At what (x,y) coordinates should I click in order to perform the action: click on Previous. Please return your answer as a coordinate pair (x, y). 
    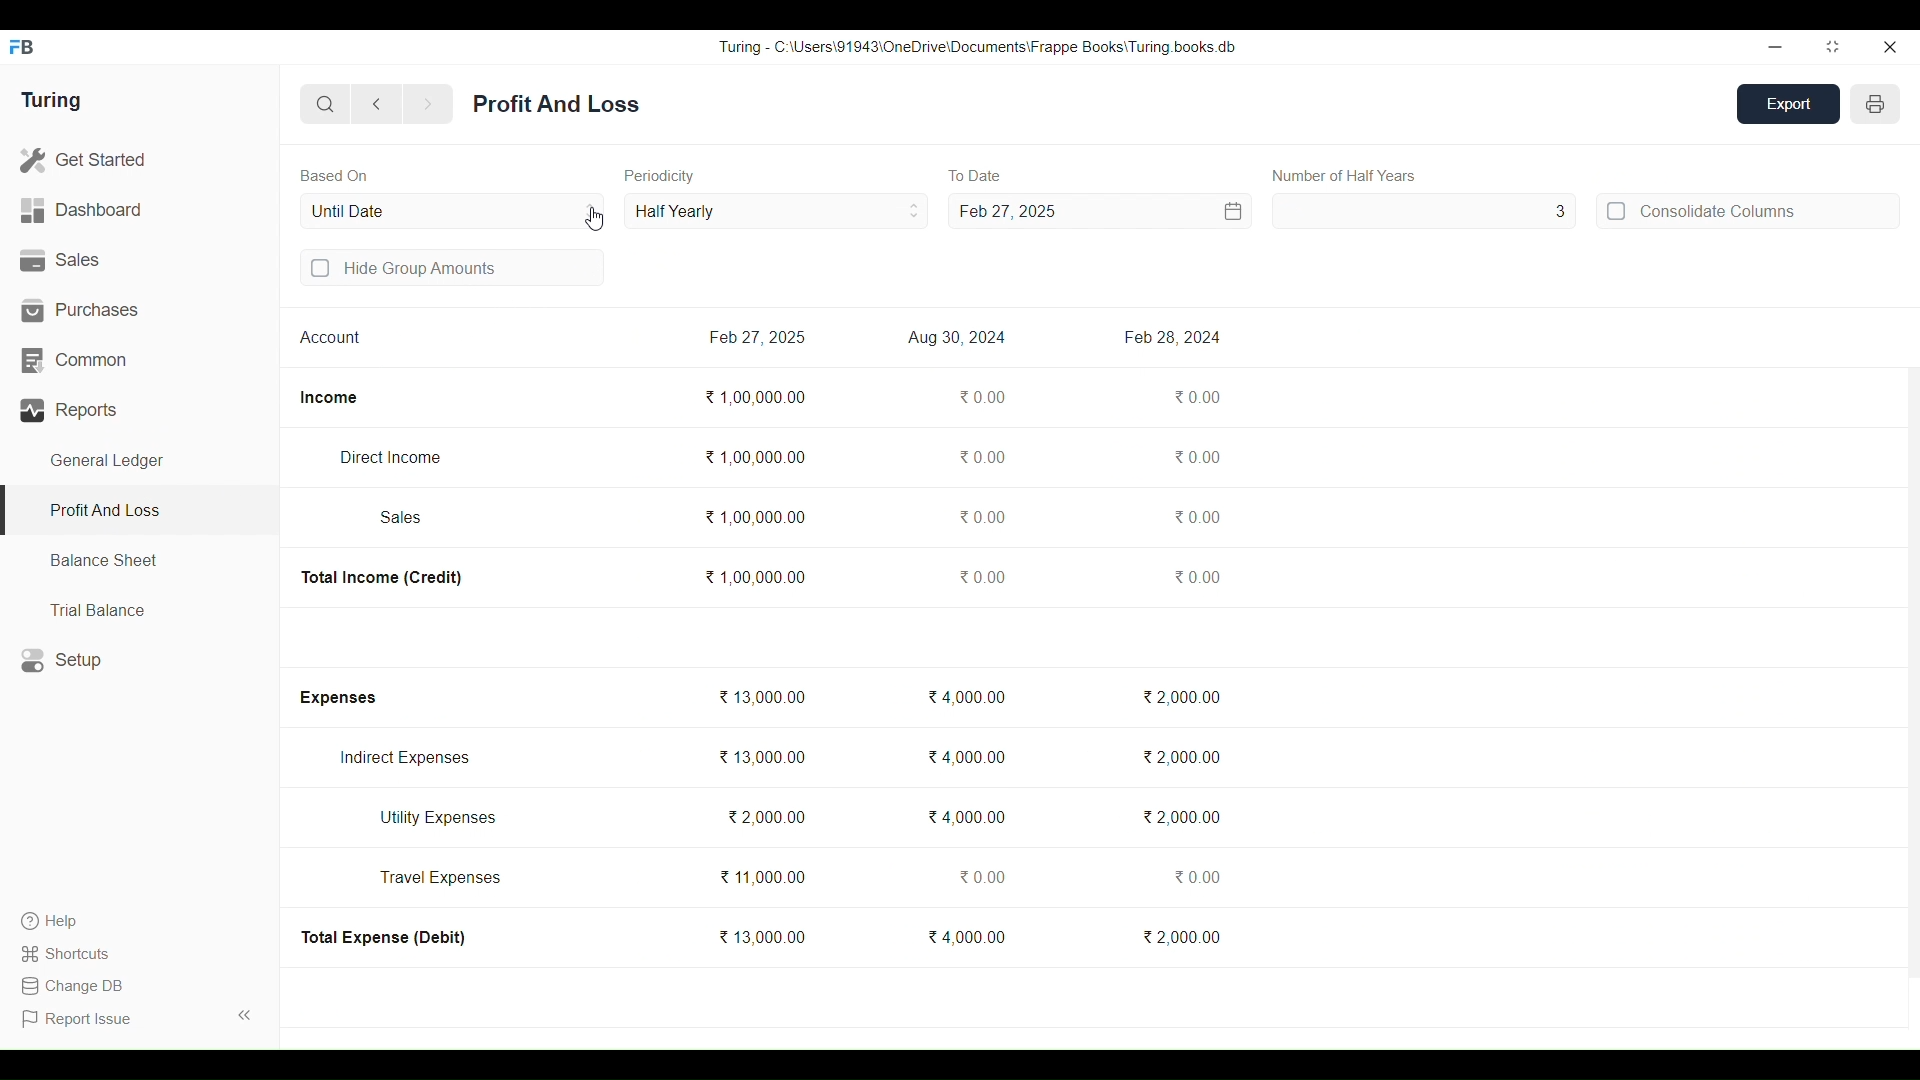
    Looking at the image, I should click on (378, 104).